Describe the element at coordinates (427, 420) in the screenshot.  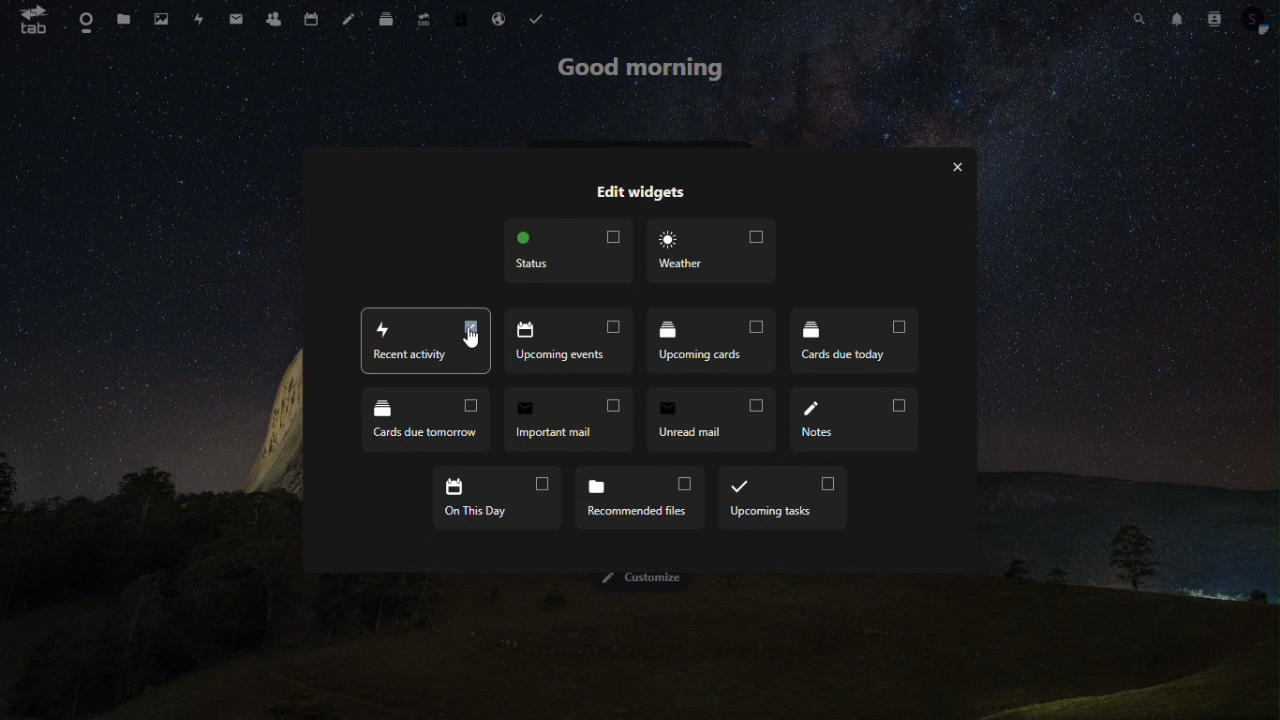
I see `cards due tomarrow` at that location.